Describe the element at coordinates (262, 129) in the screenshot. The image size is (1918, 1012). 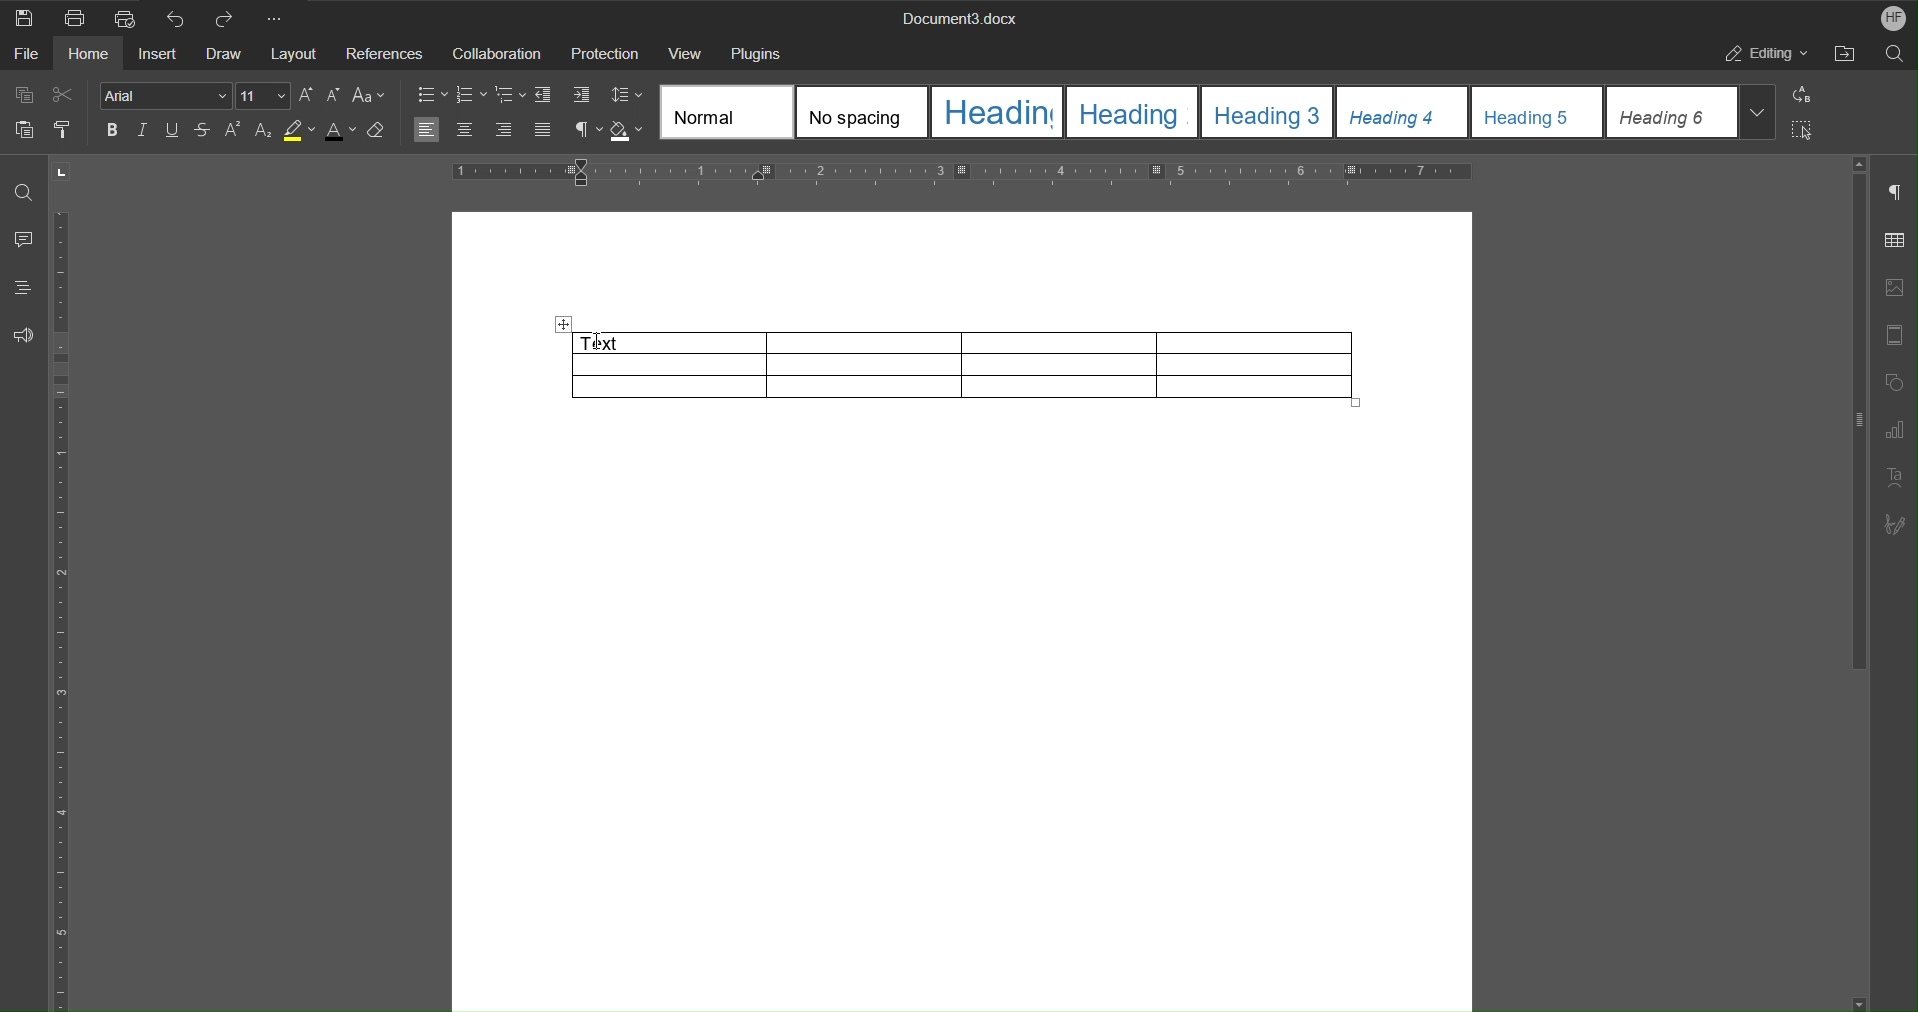
I see `Subscript` at that location.